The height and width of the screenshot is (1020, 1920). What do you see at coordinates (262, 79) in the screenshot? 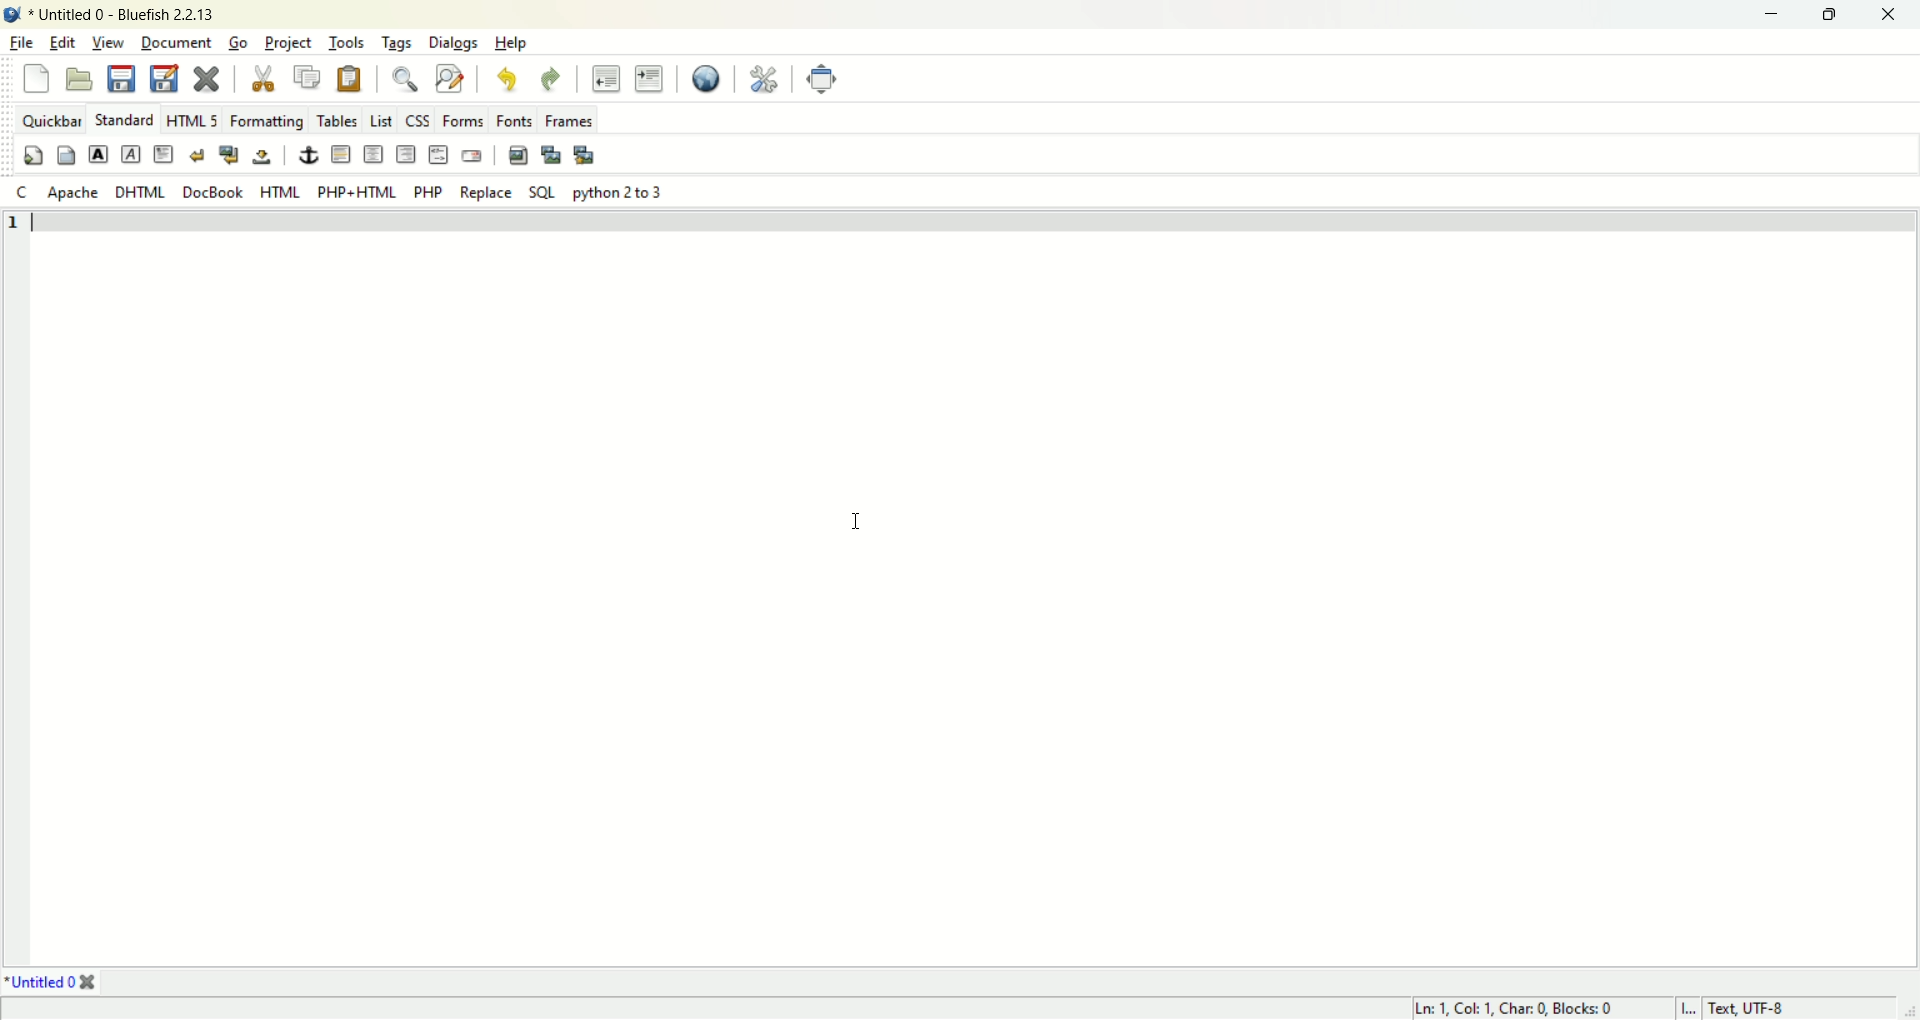
I see `cut` at bounding box center [262, 79].